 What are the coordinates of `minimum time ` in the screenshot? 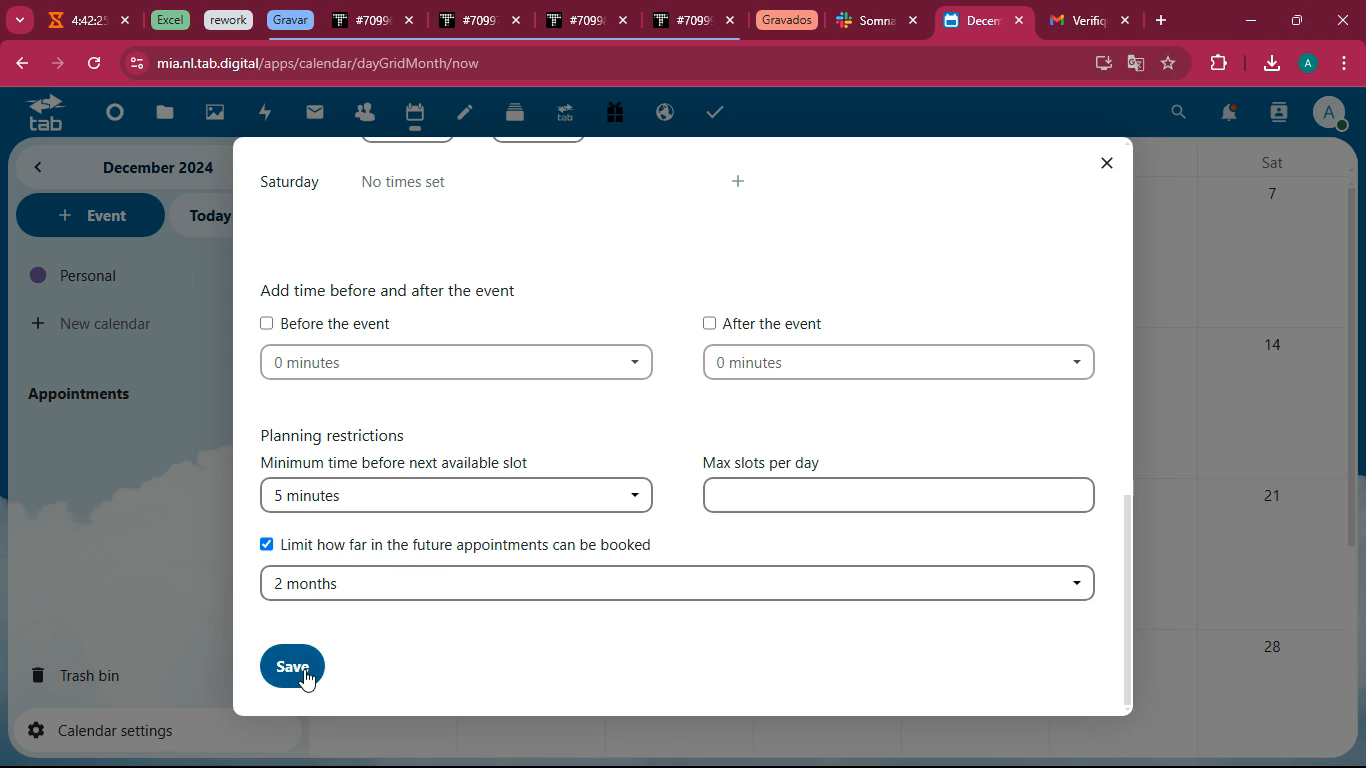 It's located at (406, 464).